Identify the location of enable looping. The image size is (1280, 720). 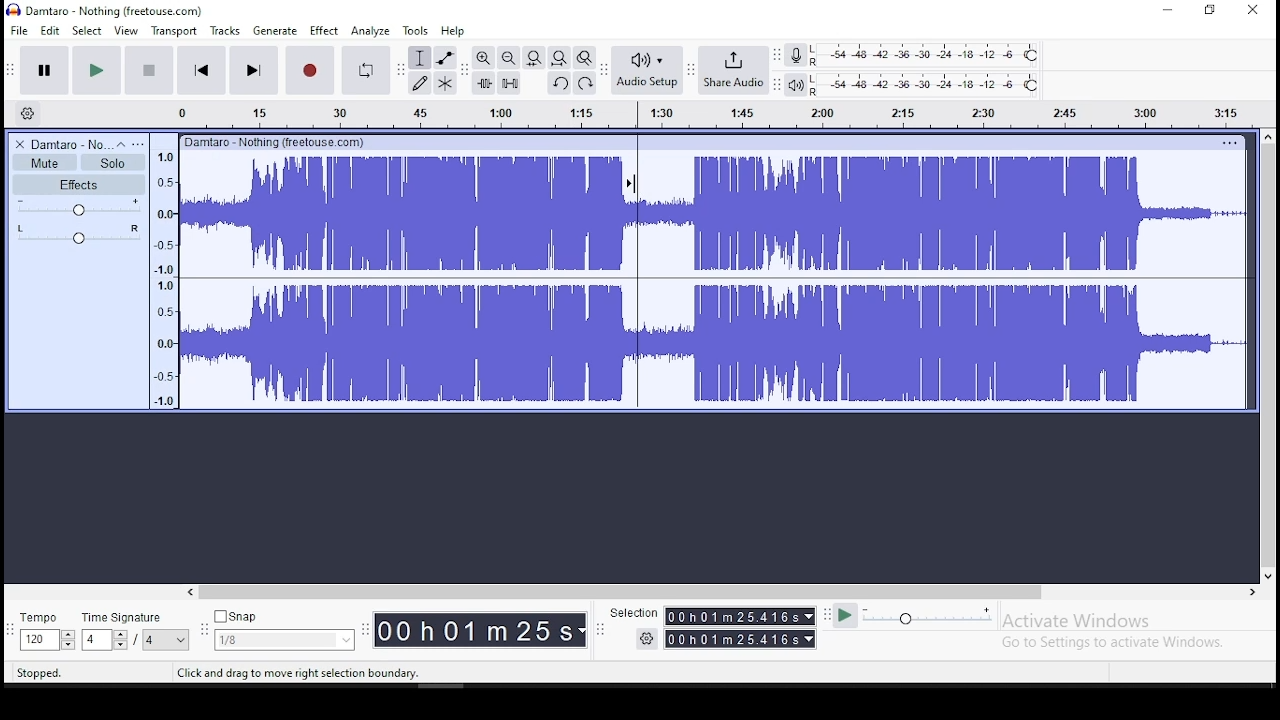
(366, 69).